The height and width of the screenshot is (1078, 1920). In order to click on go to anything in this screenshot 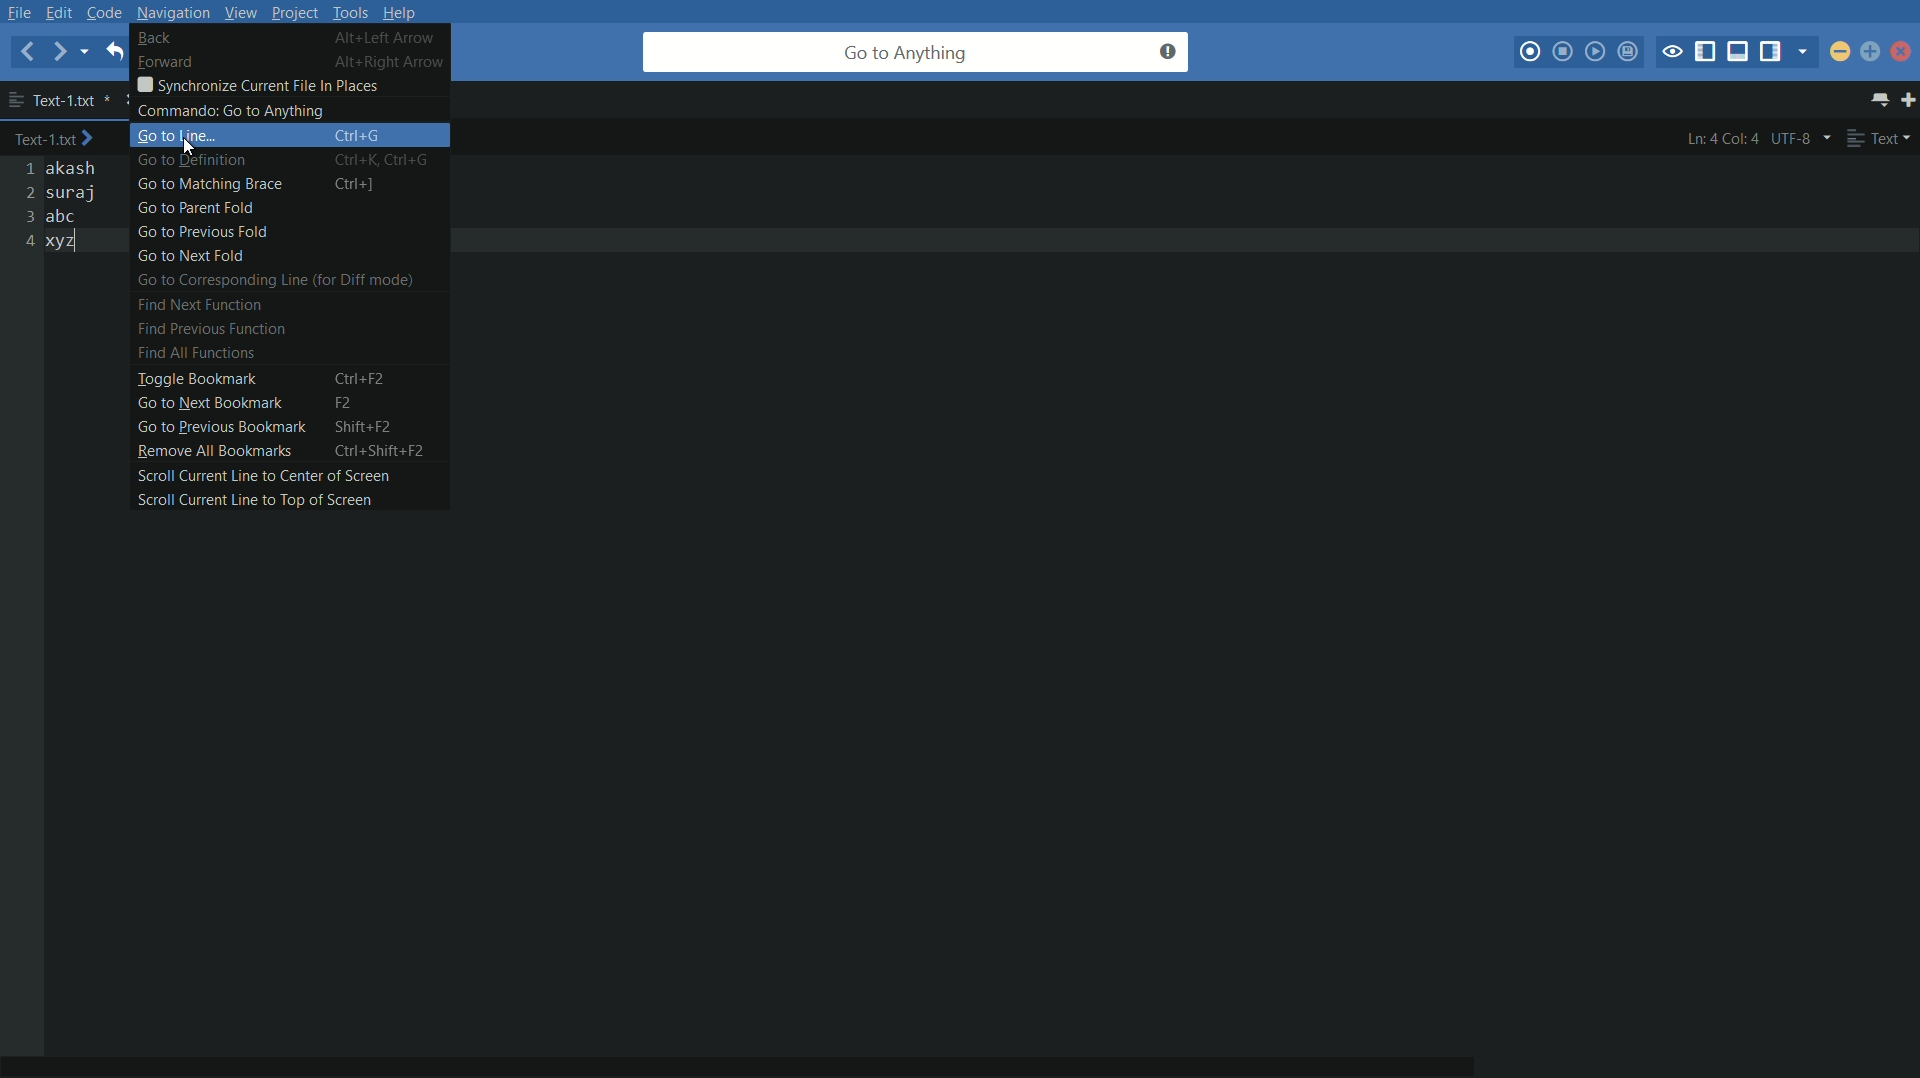, I will do `click(916, 52)`.